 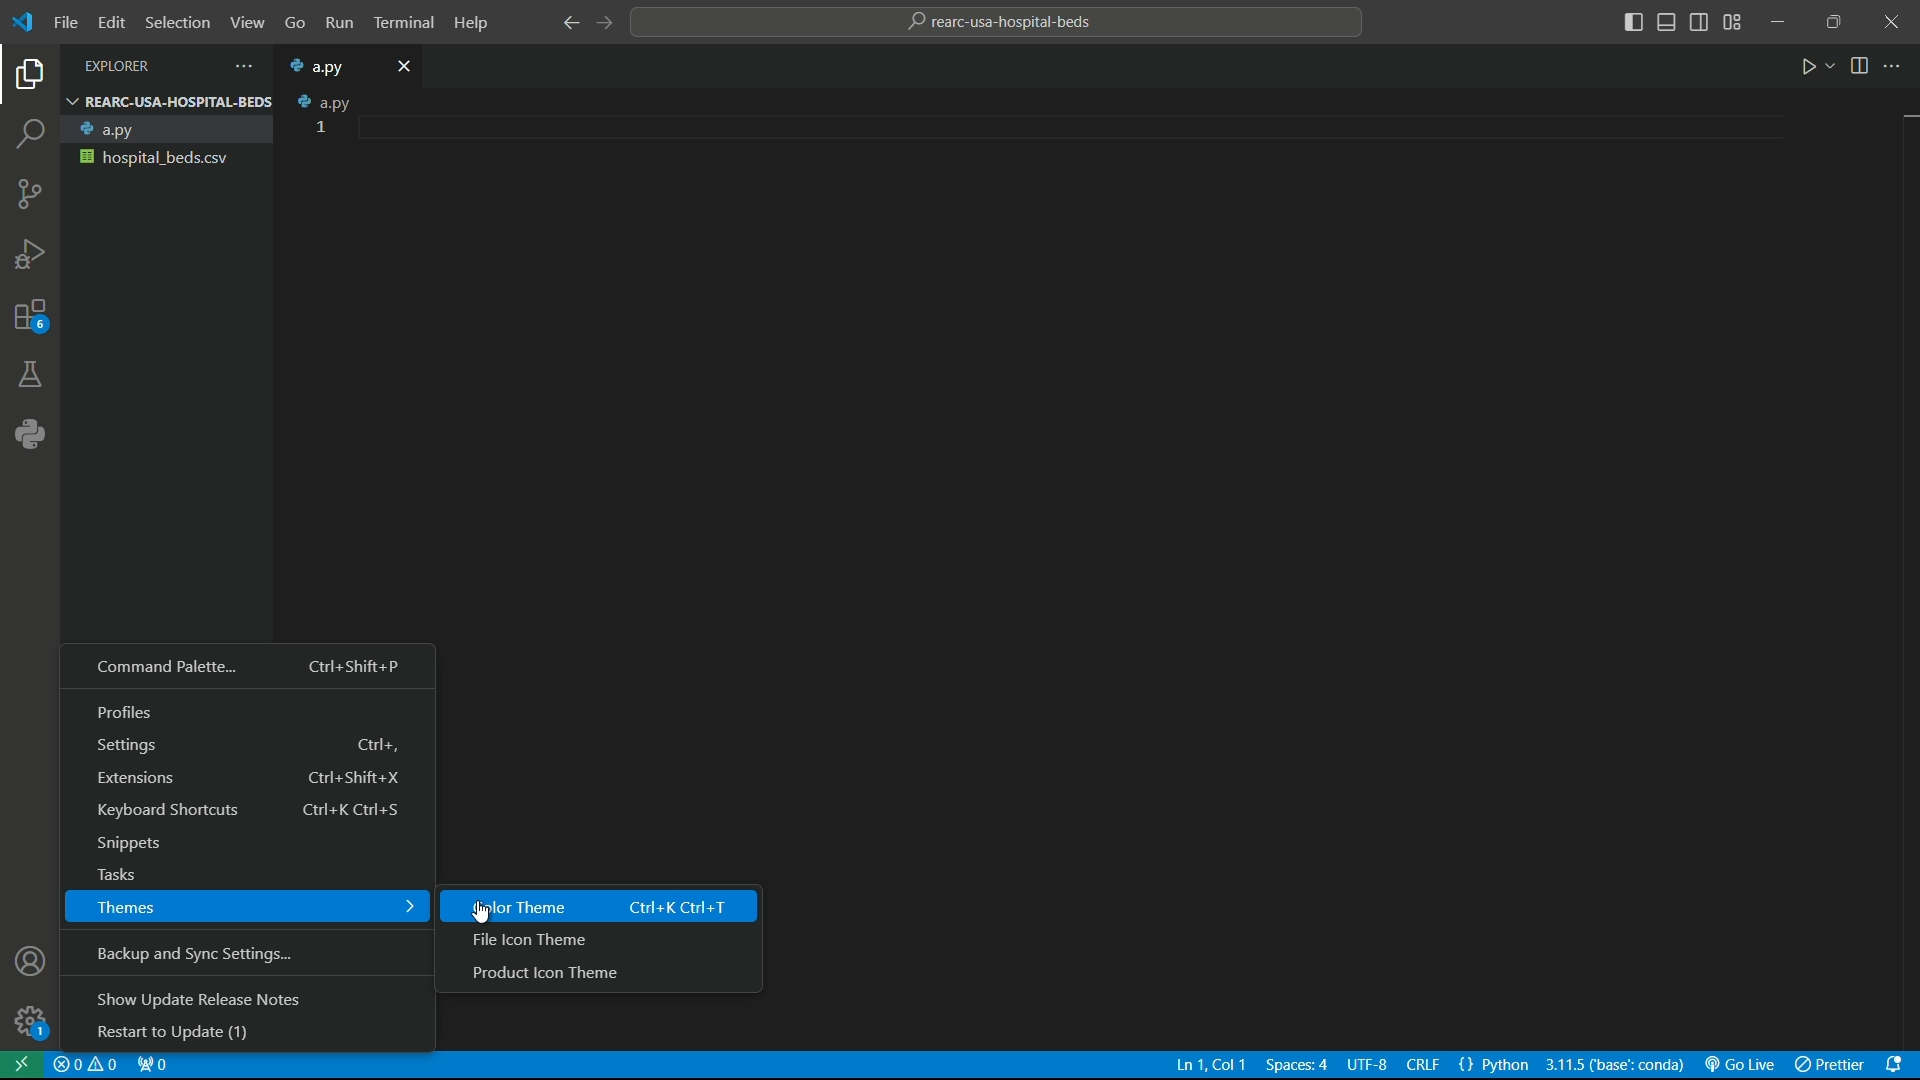 What do you see at coordinates (248, 1035) in the screenshot?
I see `restart to update` at bounding box center [248, 1035].